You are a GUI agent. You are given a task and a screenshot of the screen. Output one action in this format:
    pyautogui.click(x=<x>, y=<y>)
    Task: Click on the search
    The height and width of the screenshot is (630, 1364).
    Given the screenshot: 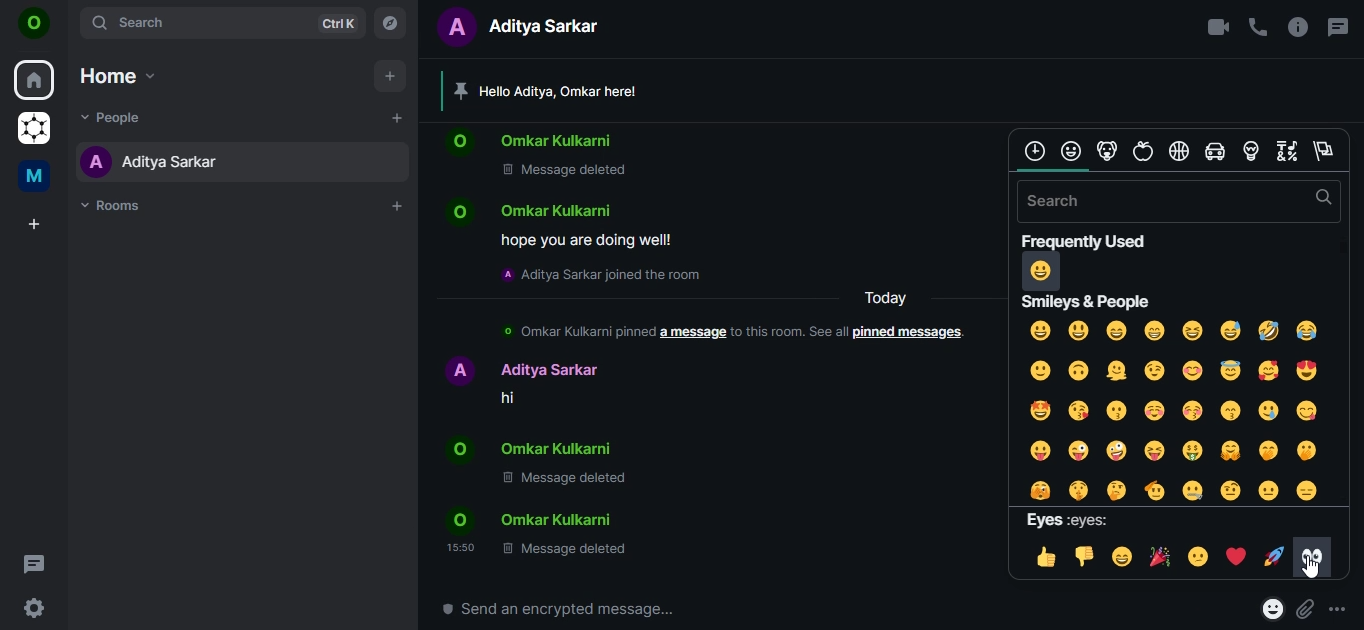 What is the action you would take?
    pyautogui.click(x=1182, y=202)
    